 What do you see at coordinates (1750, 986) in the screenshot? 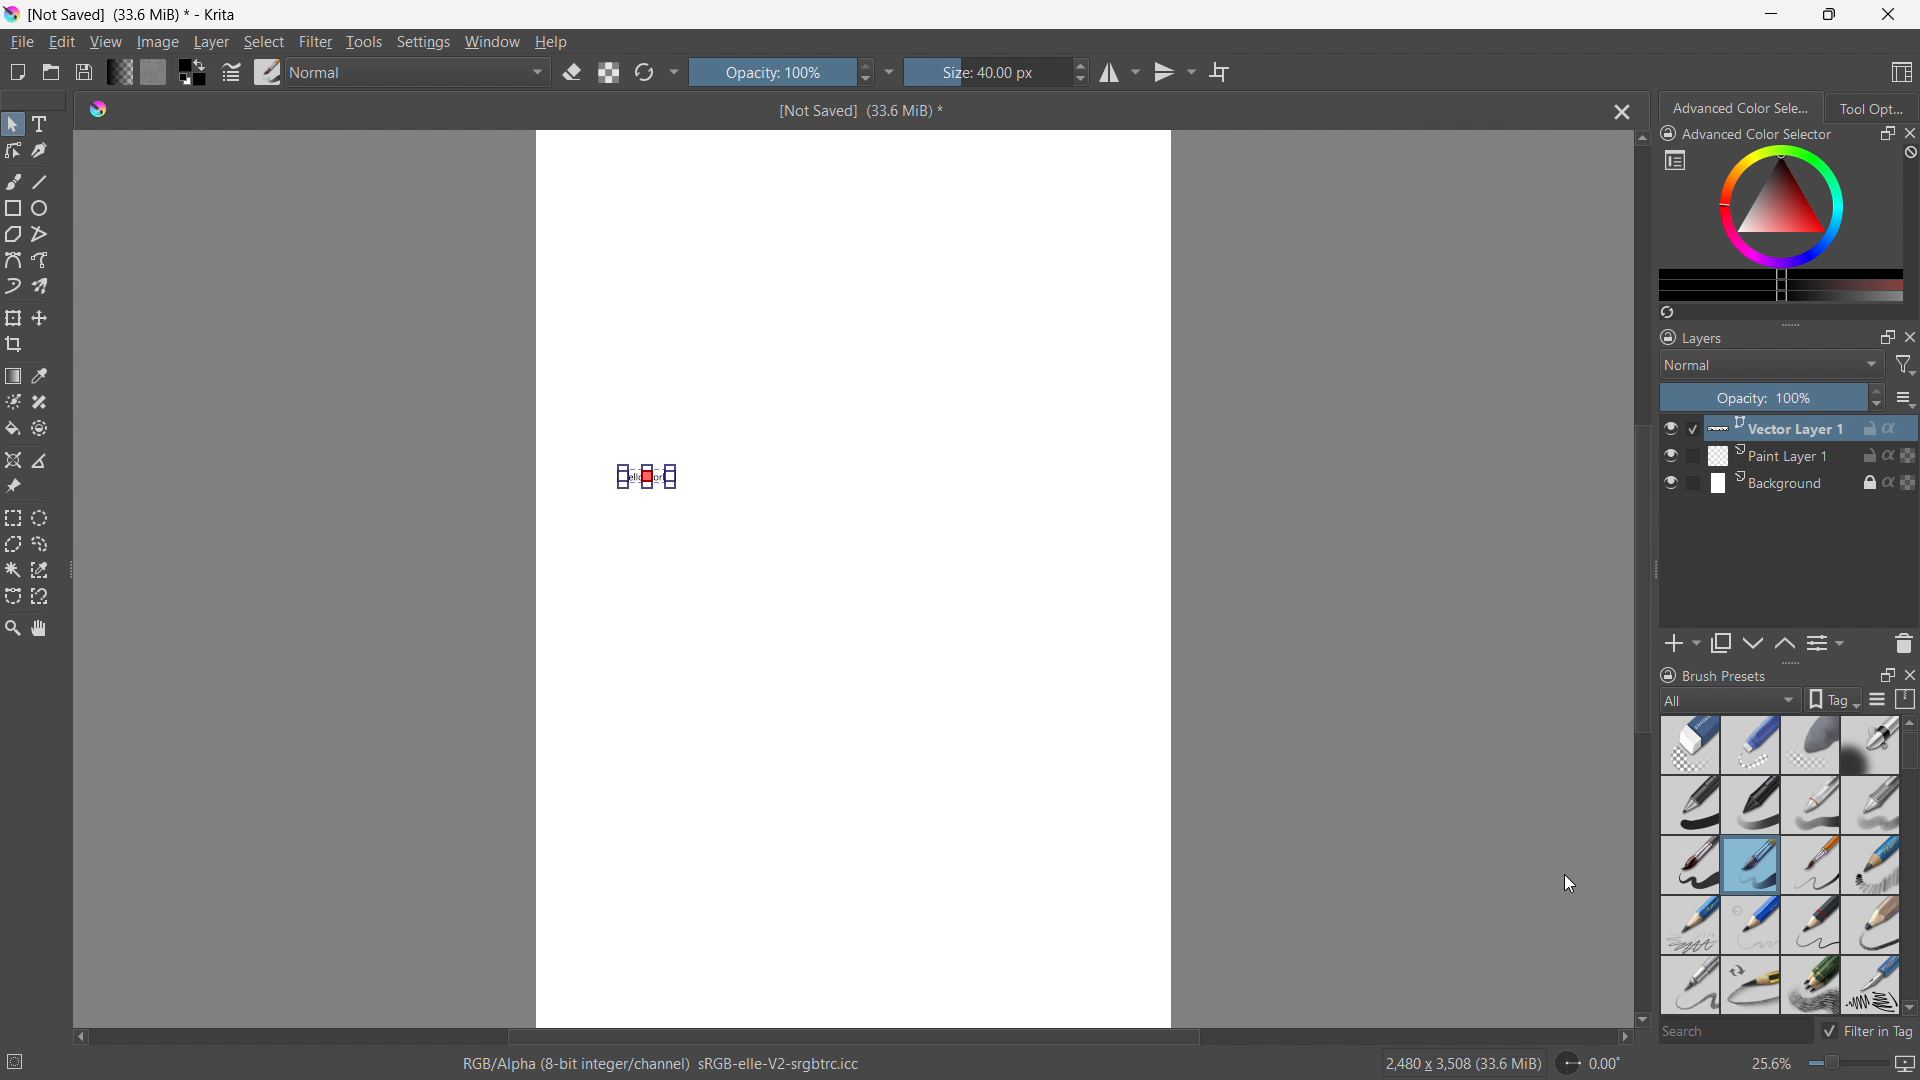
I see `small tip pencil` at bounding box center [1750, 986].